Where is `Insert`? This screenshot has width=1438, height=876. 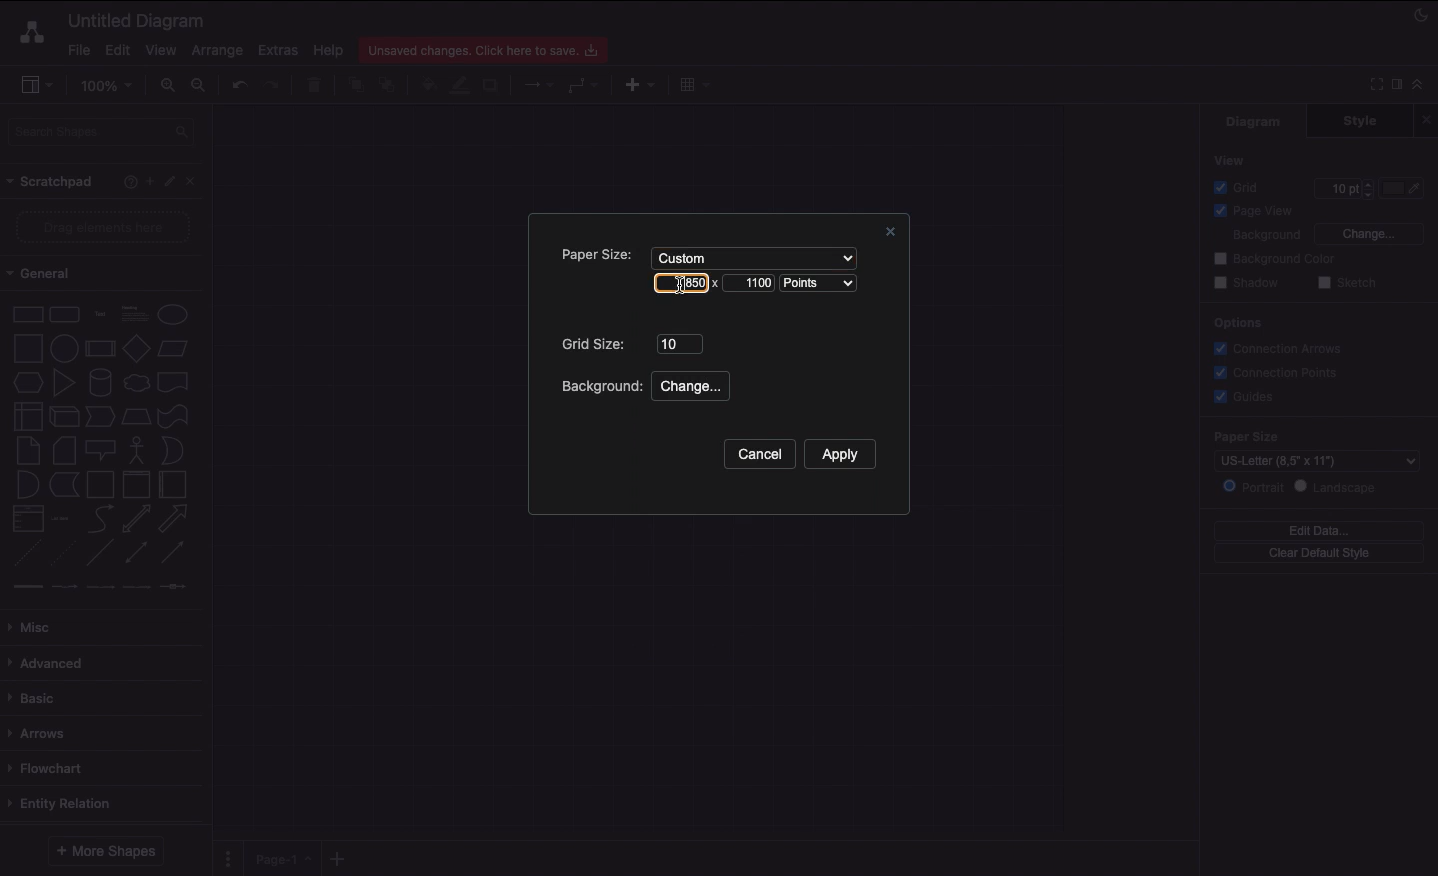 Insert is located at coordinates (635, 83).